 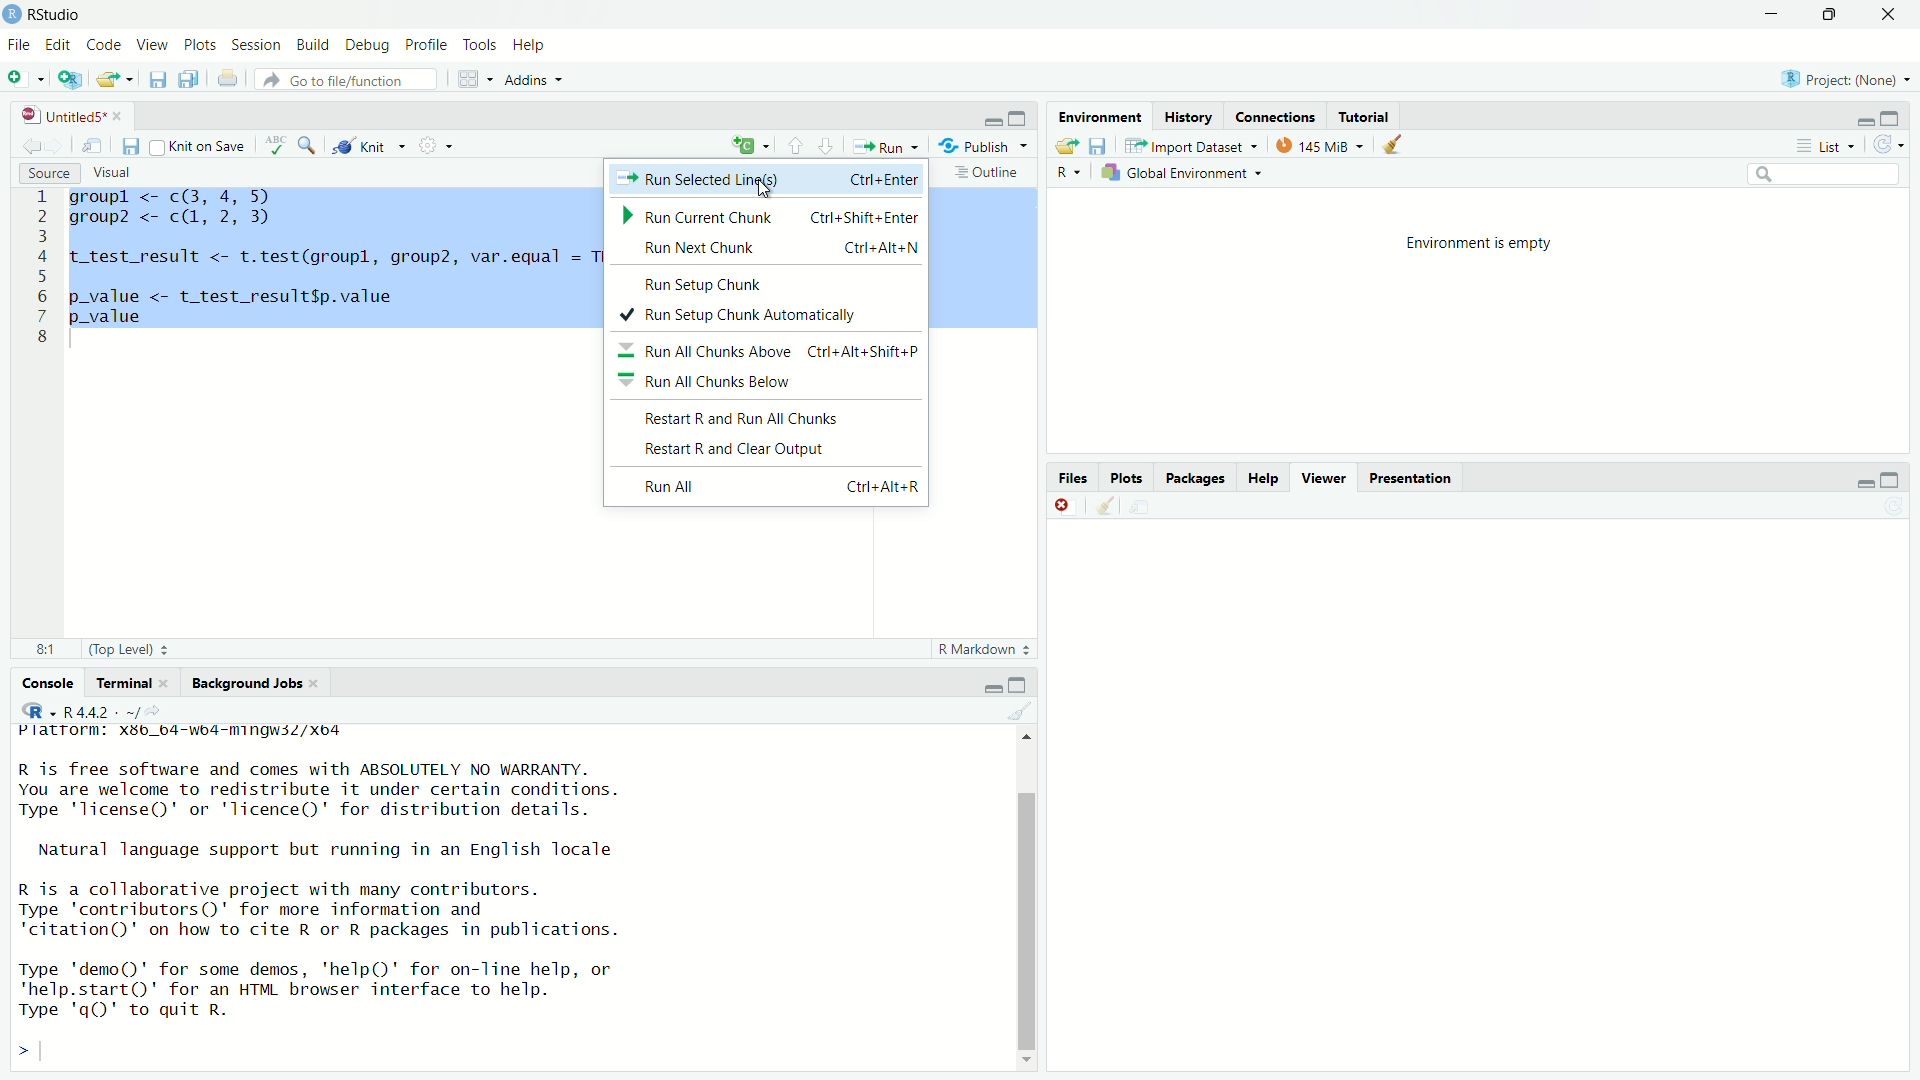 I want to click on Code, so click(x=104, y=42).